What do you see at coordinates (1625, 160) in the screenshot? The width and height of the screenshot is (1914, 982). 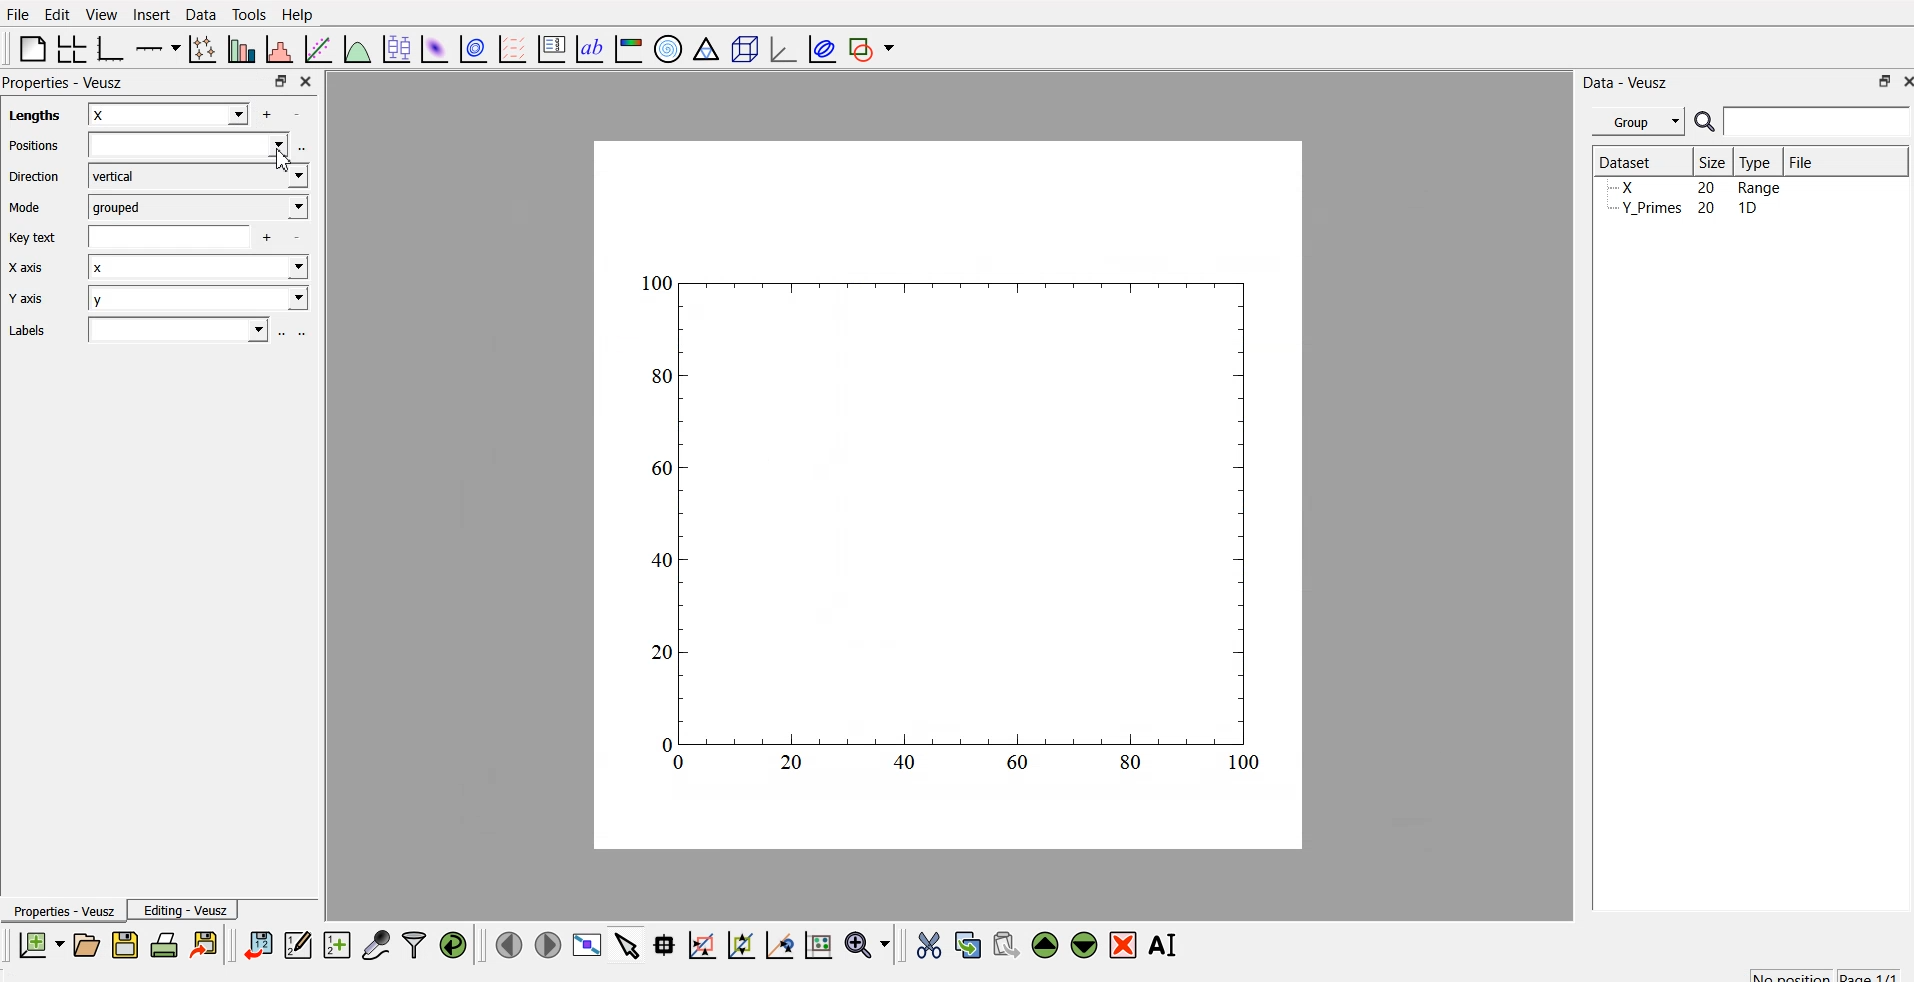 I see `| Dataset` at bounding box center [1625, 160].